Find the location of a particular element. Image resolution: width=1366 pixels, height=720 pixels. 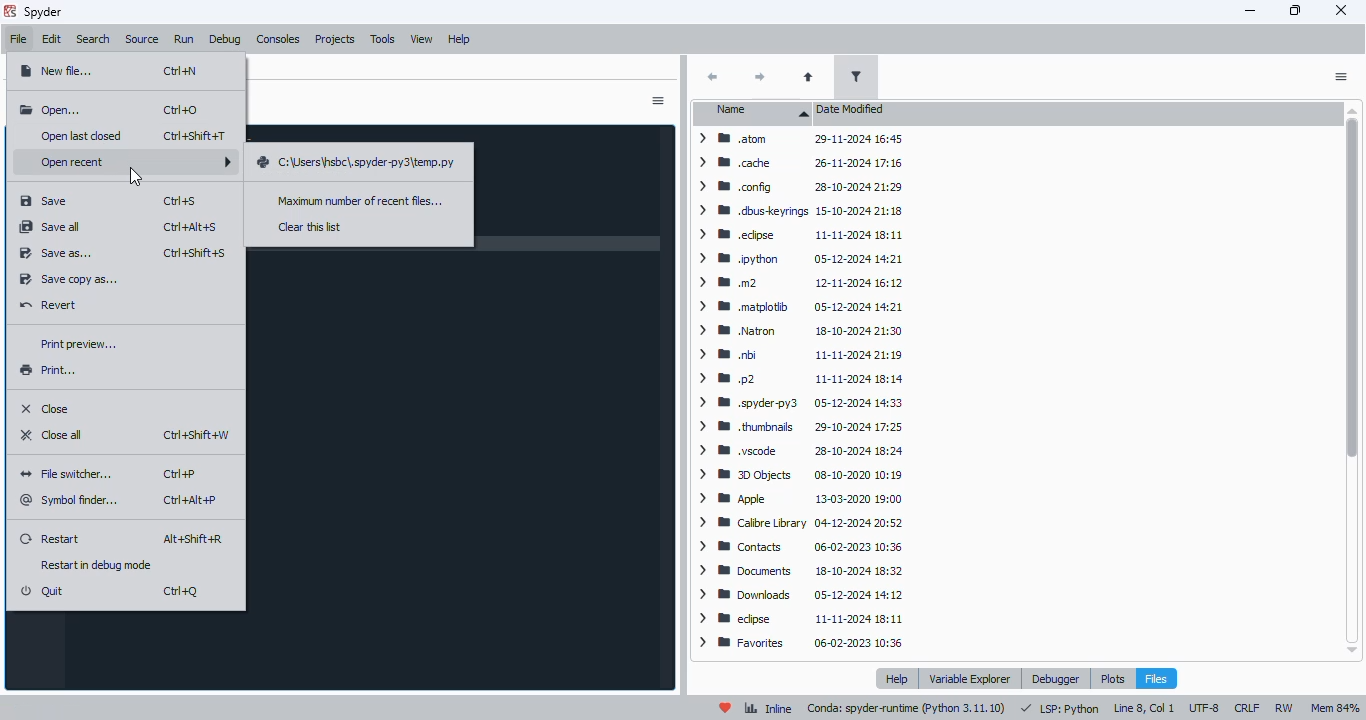

> WM .dbuskeyrings 15-10-2024 21:18 is located at coordinates (797, 209).